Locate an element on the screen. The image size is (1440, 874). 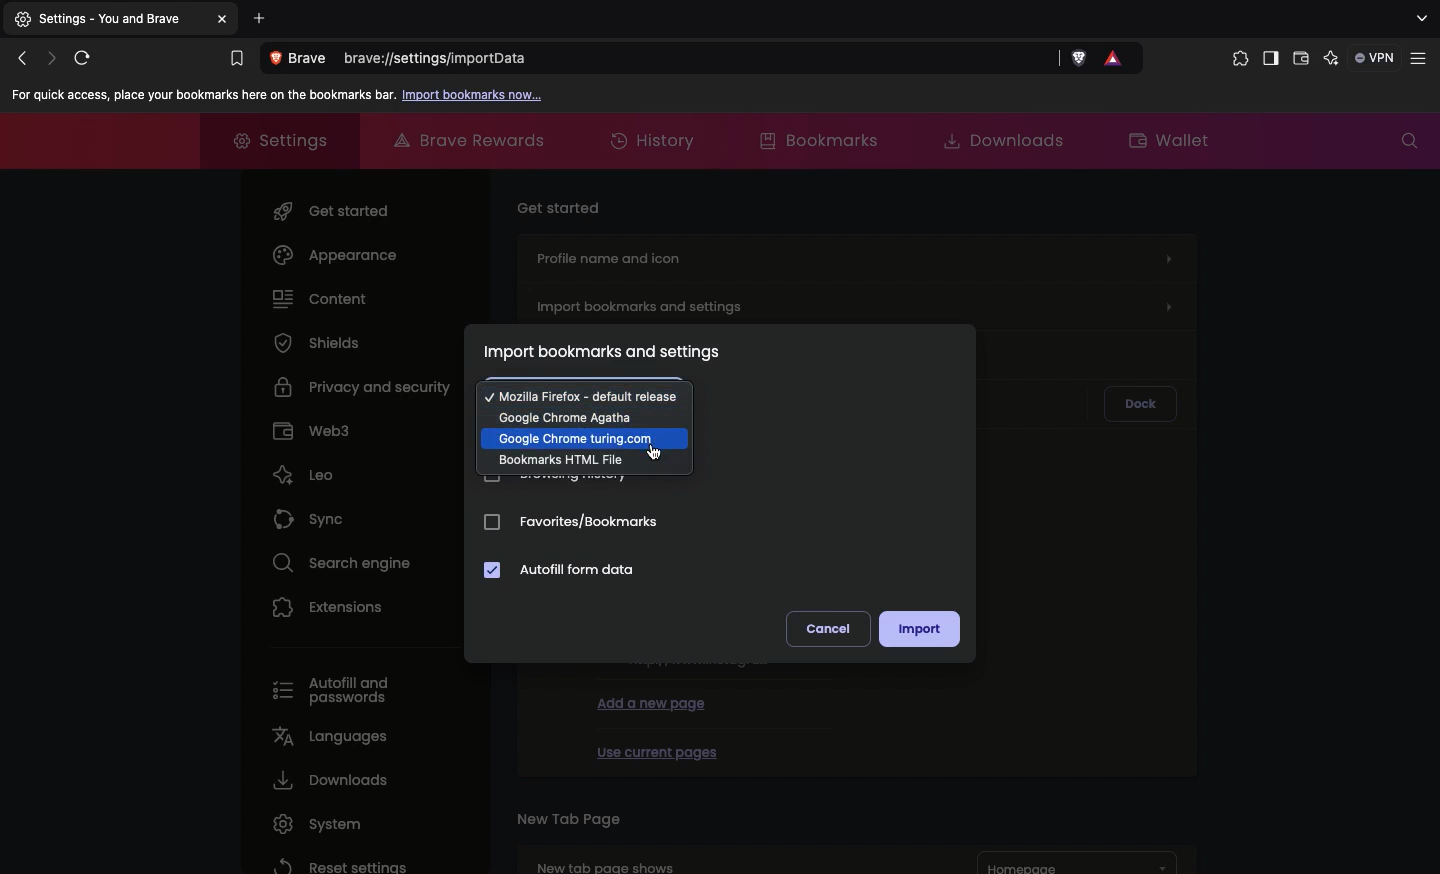
Import bookmarks now is located at coordinates (474, 96).